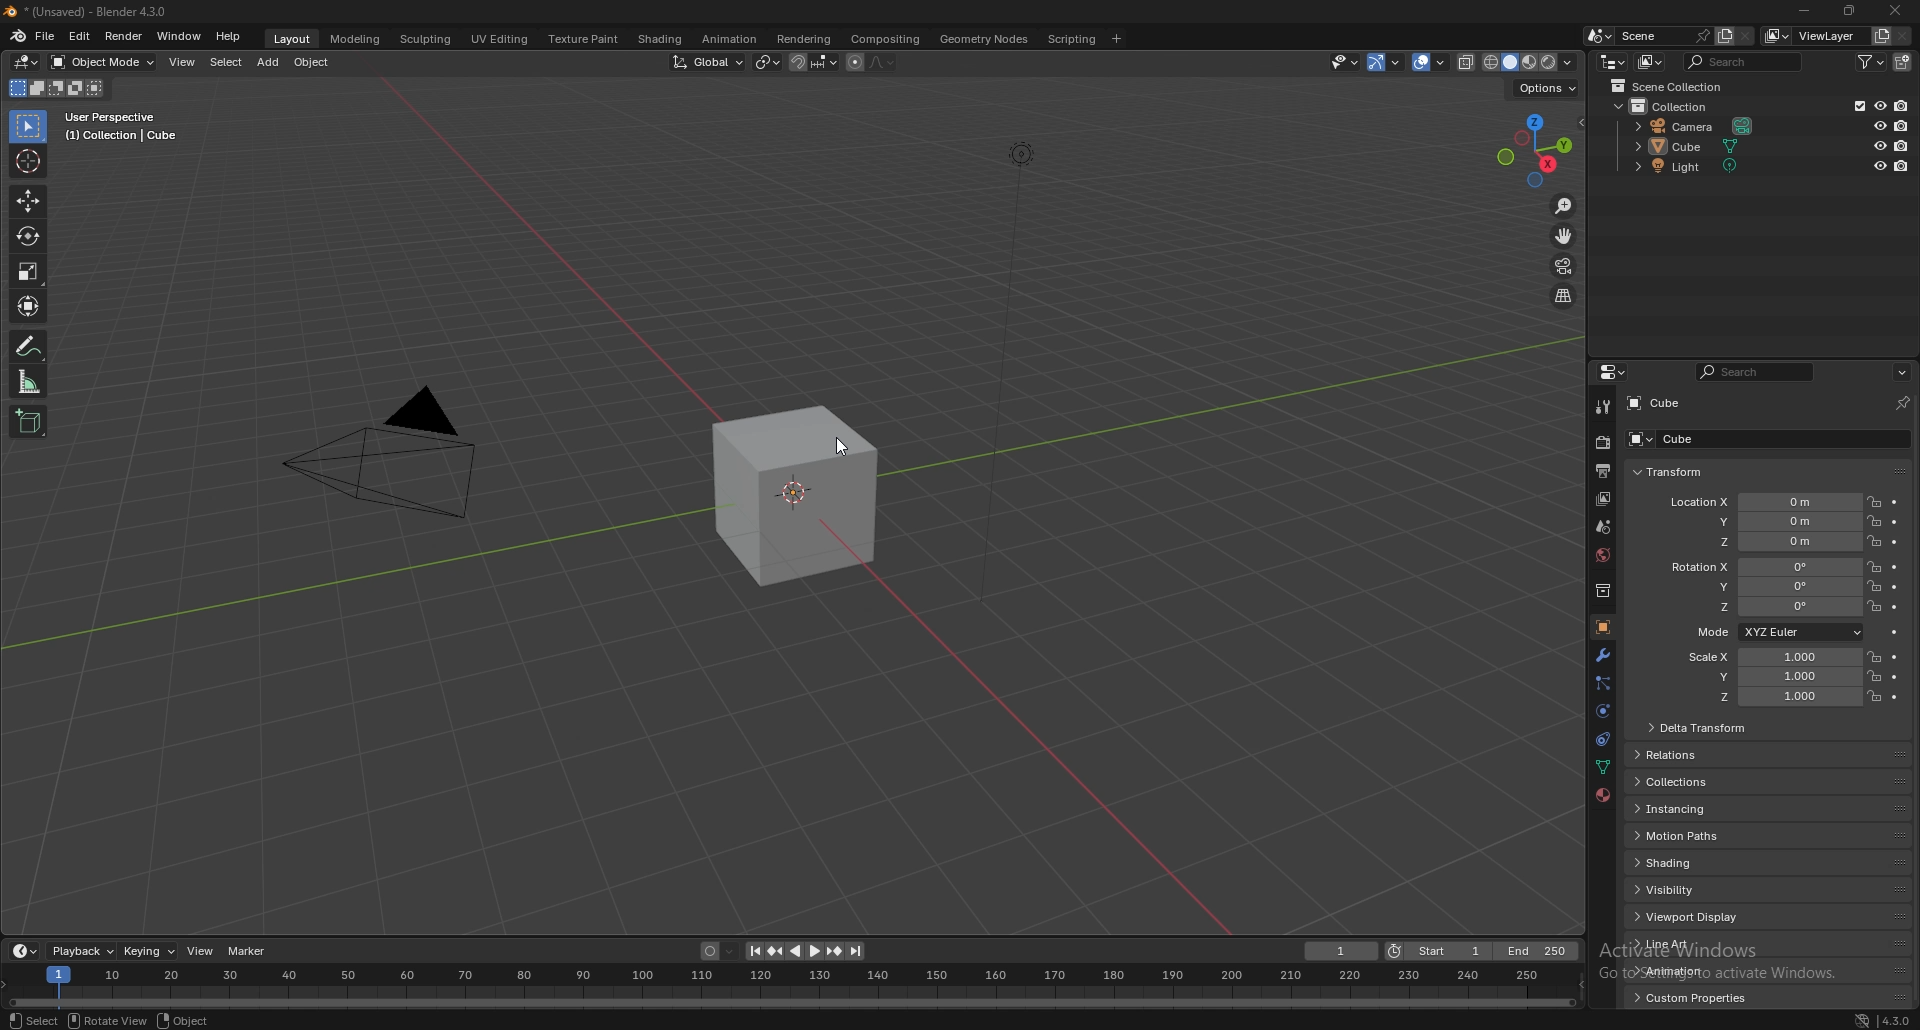  I want to click on tool, so click(1603, 407).